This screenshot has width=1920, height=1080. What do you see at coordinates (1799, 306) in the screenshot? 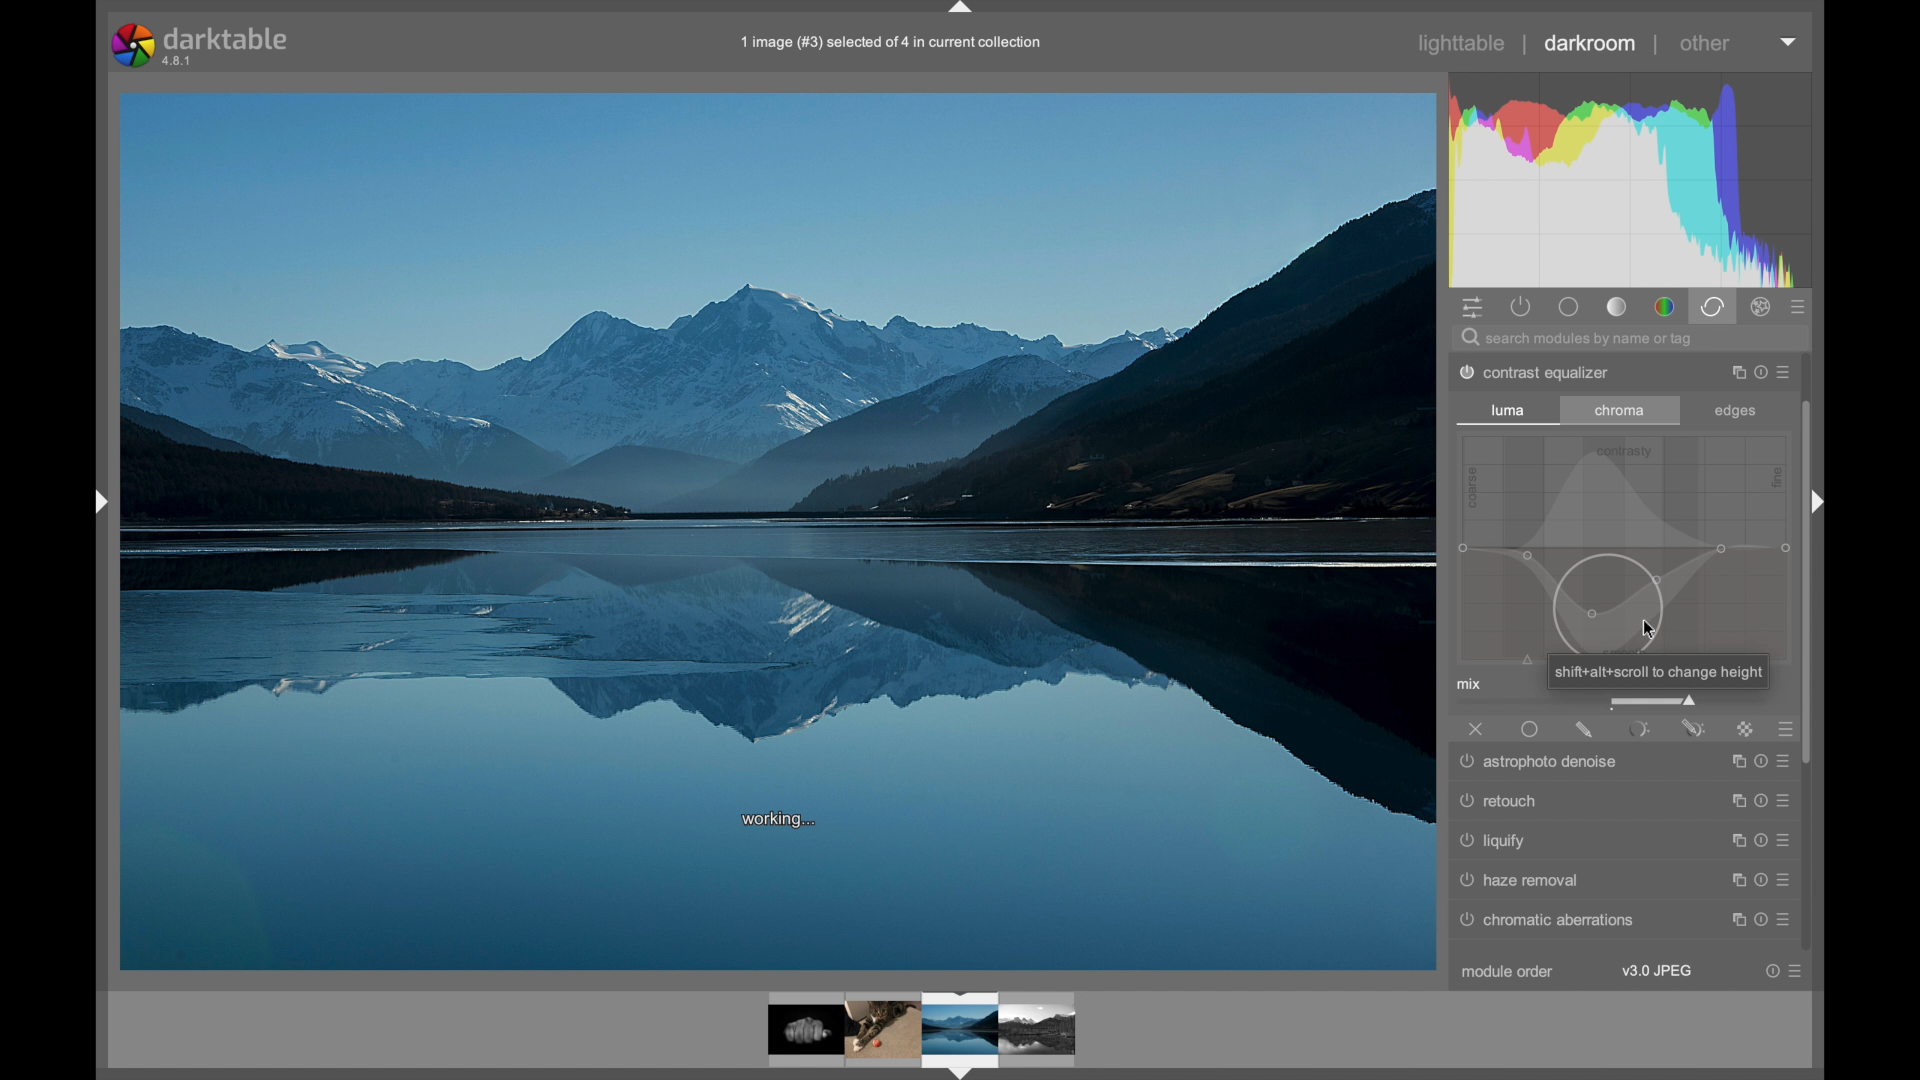
I see `presets` at bounding box center [1799, 306].